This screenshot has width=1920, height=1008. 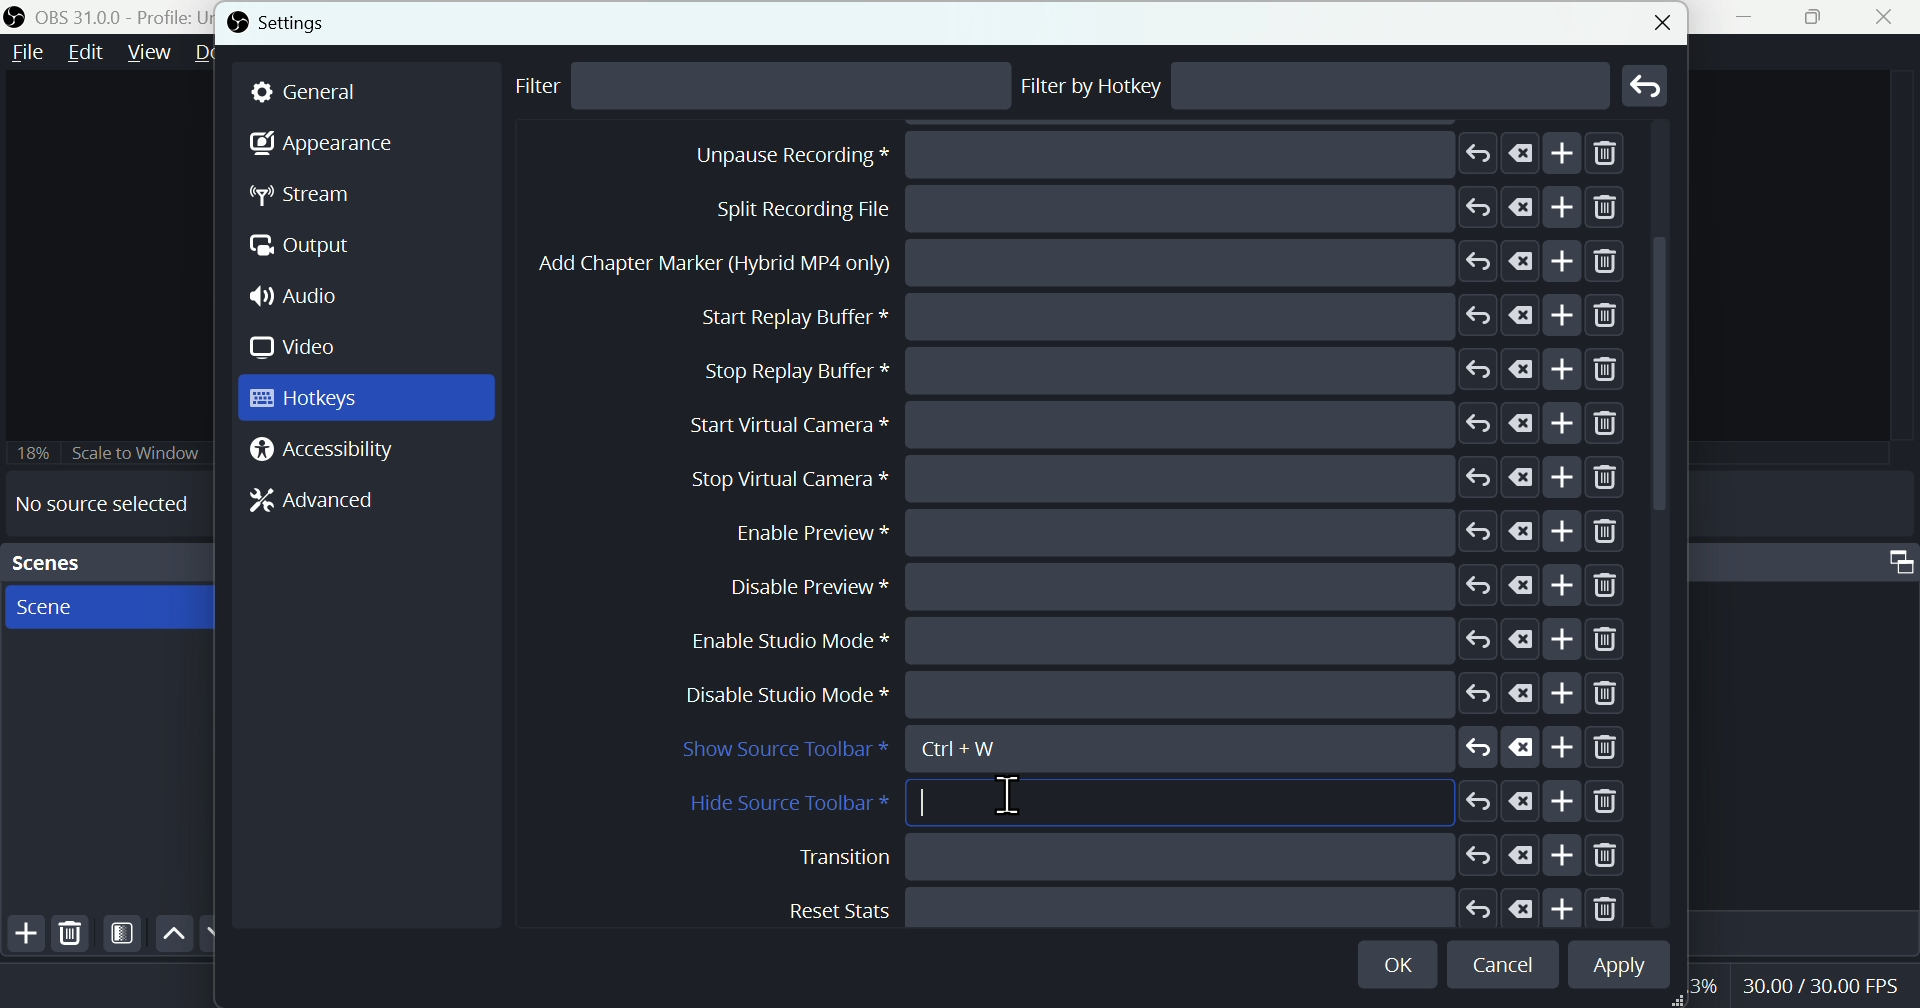 What do you see at coordinates (328, 451) in the screenshot?
I see `Accessibility` at bounding box center [328, 451].